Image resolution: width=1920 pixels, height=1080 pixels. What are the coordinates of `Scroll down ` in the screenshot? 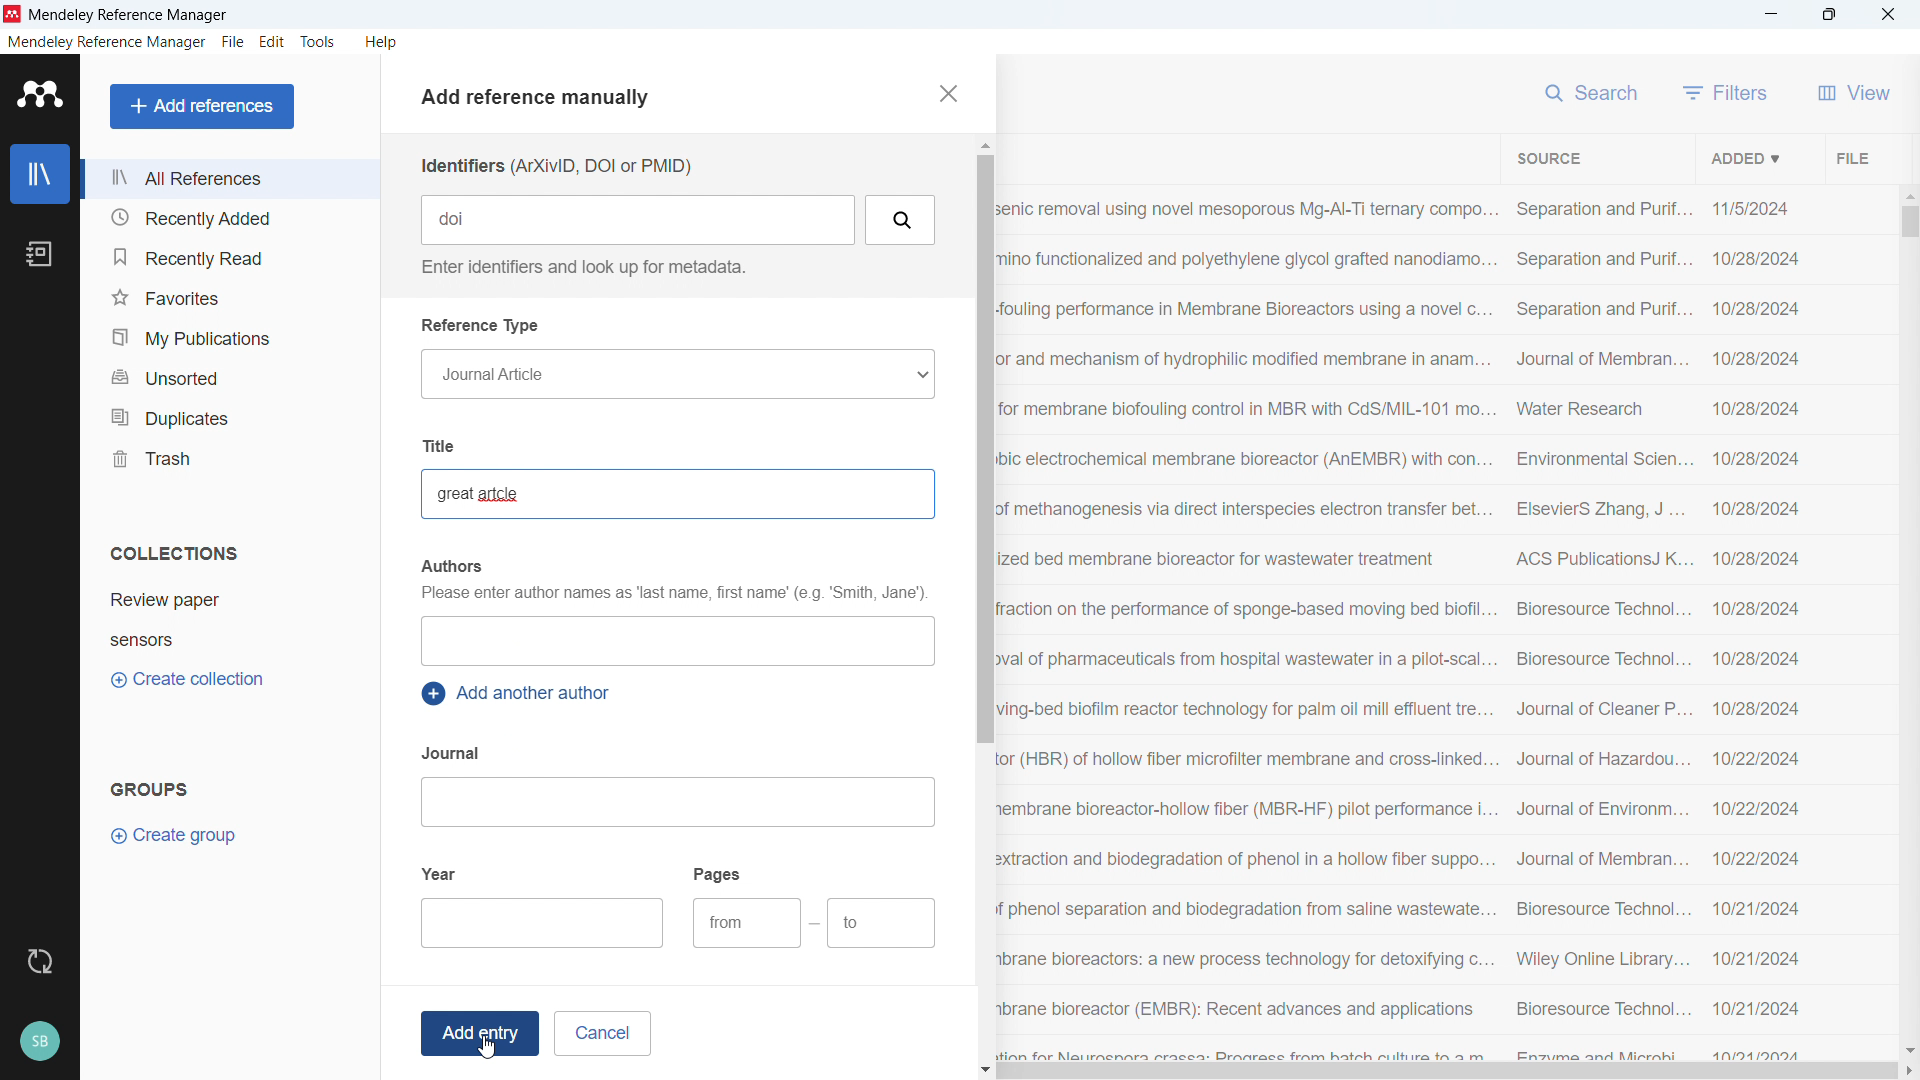 It's located at (1908, 1050).